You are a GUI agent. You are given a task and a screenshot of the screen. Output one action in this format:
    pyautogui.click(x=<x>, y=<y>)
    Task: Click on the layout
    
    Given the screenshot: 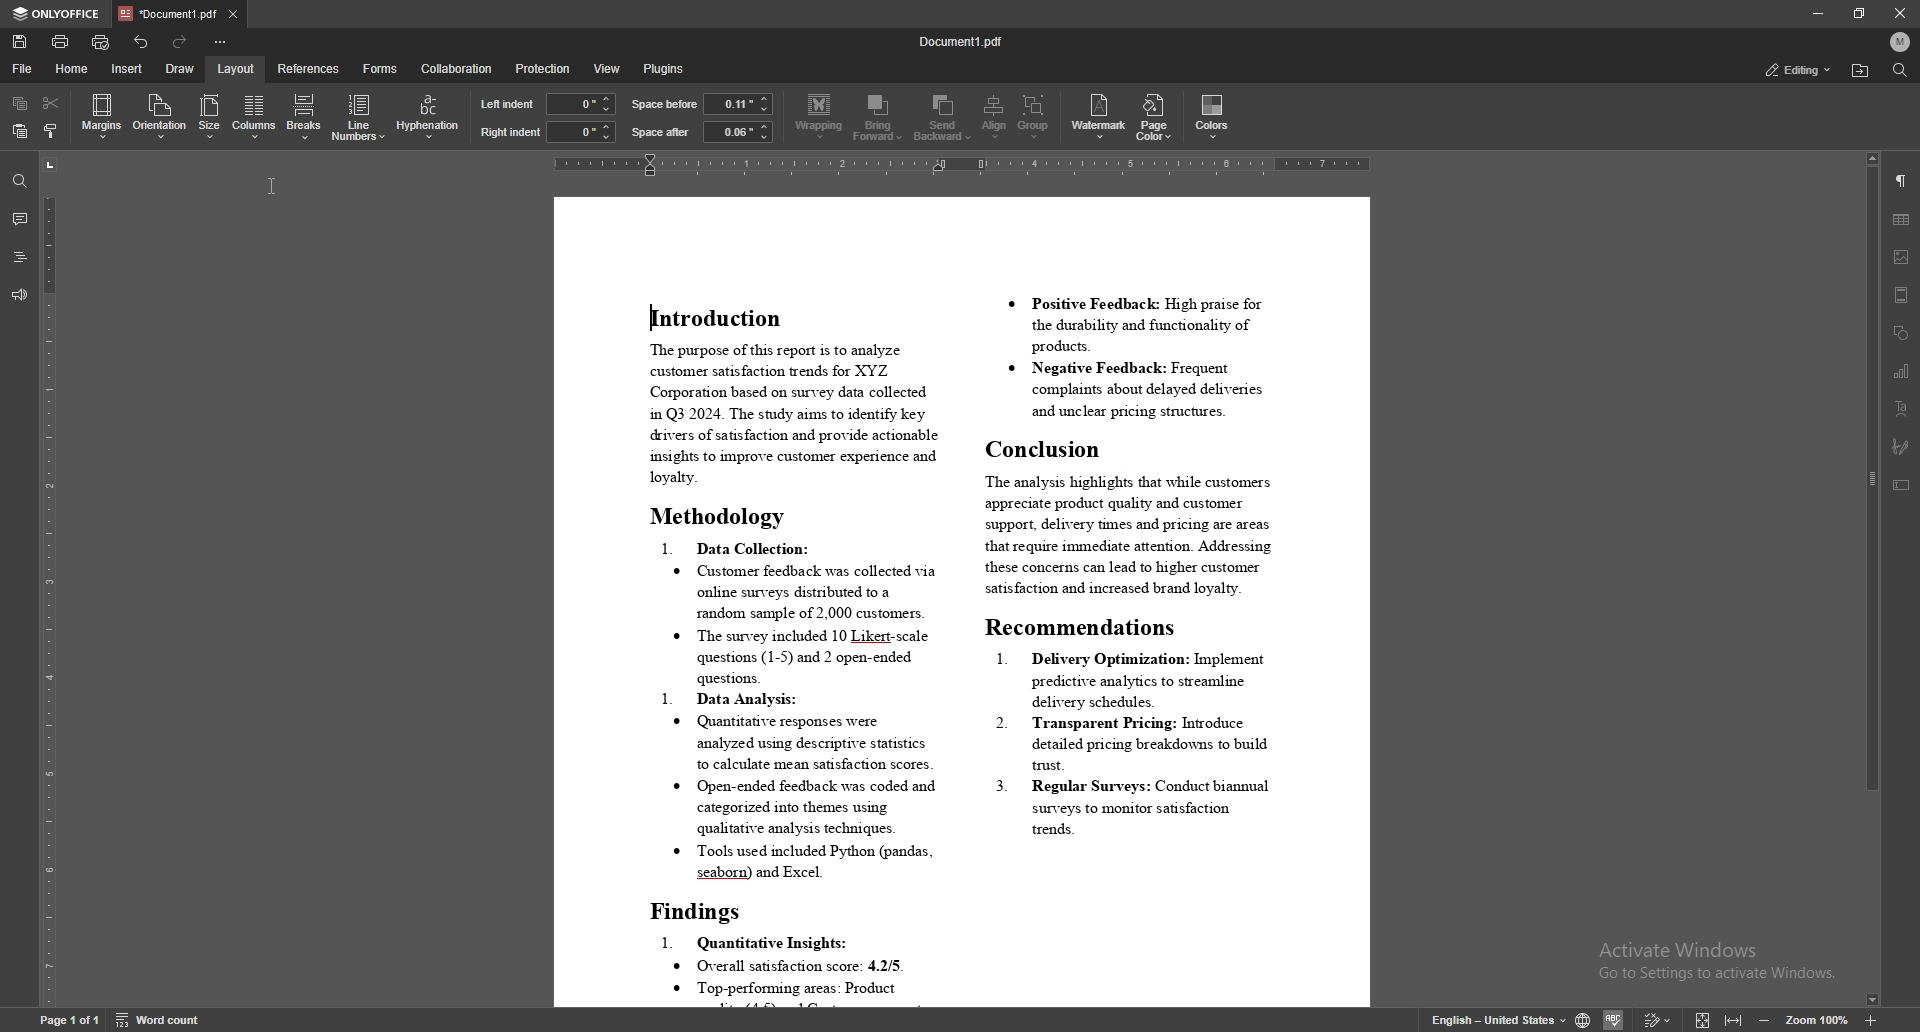 What is the action you would take?
    pyautogui.click(x=237, y=68)
    